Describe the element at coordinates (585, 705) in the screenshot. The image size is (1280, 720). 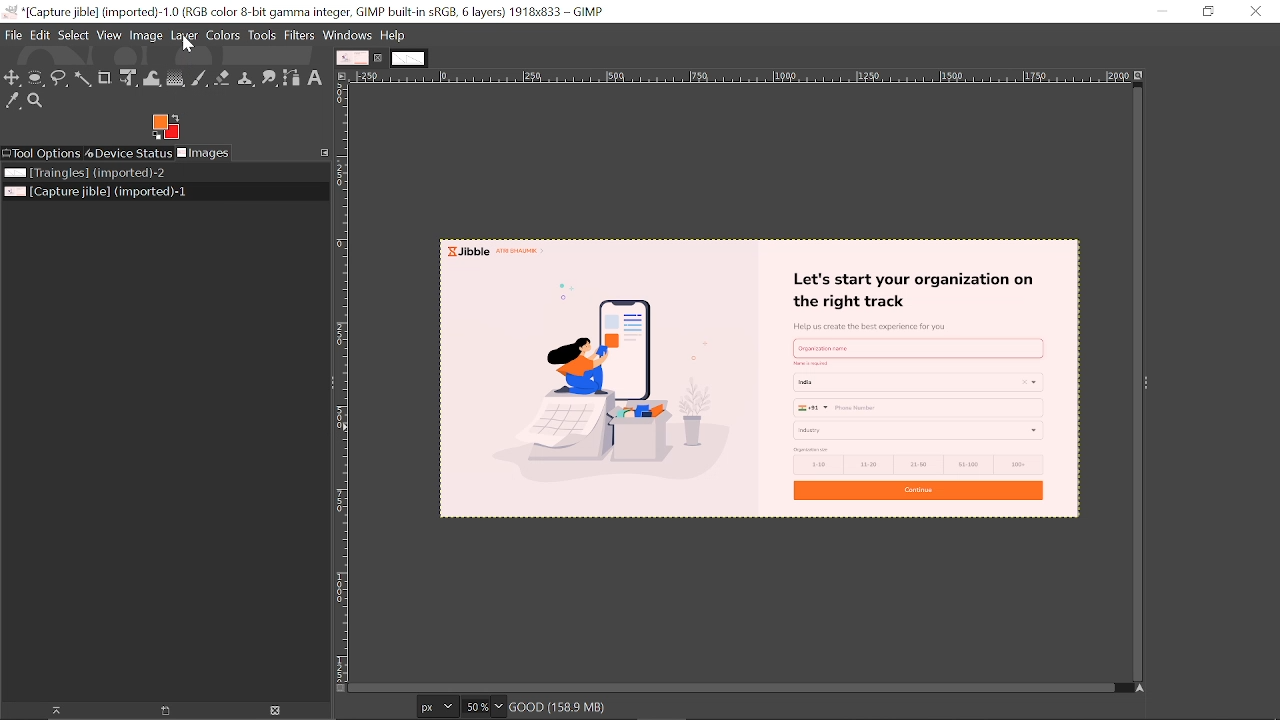
I see `good (158.9MB)` at that location.